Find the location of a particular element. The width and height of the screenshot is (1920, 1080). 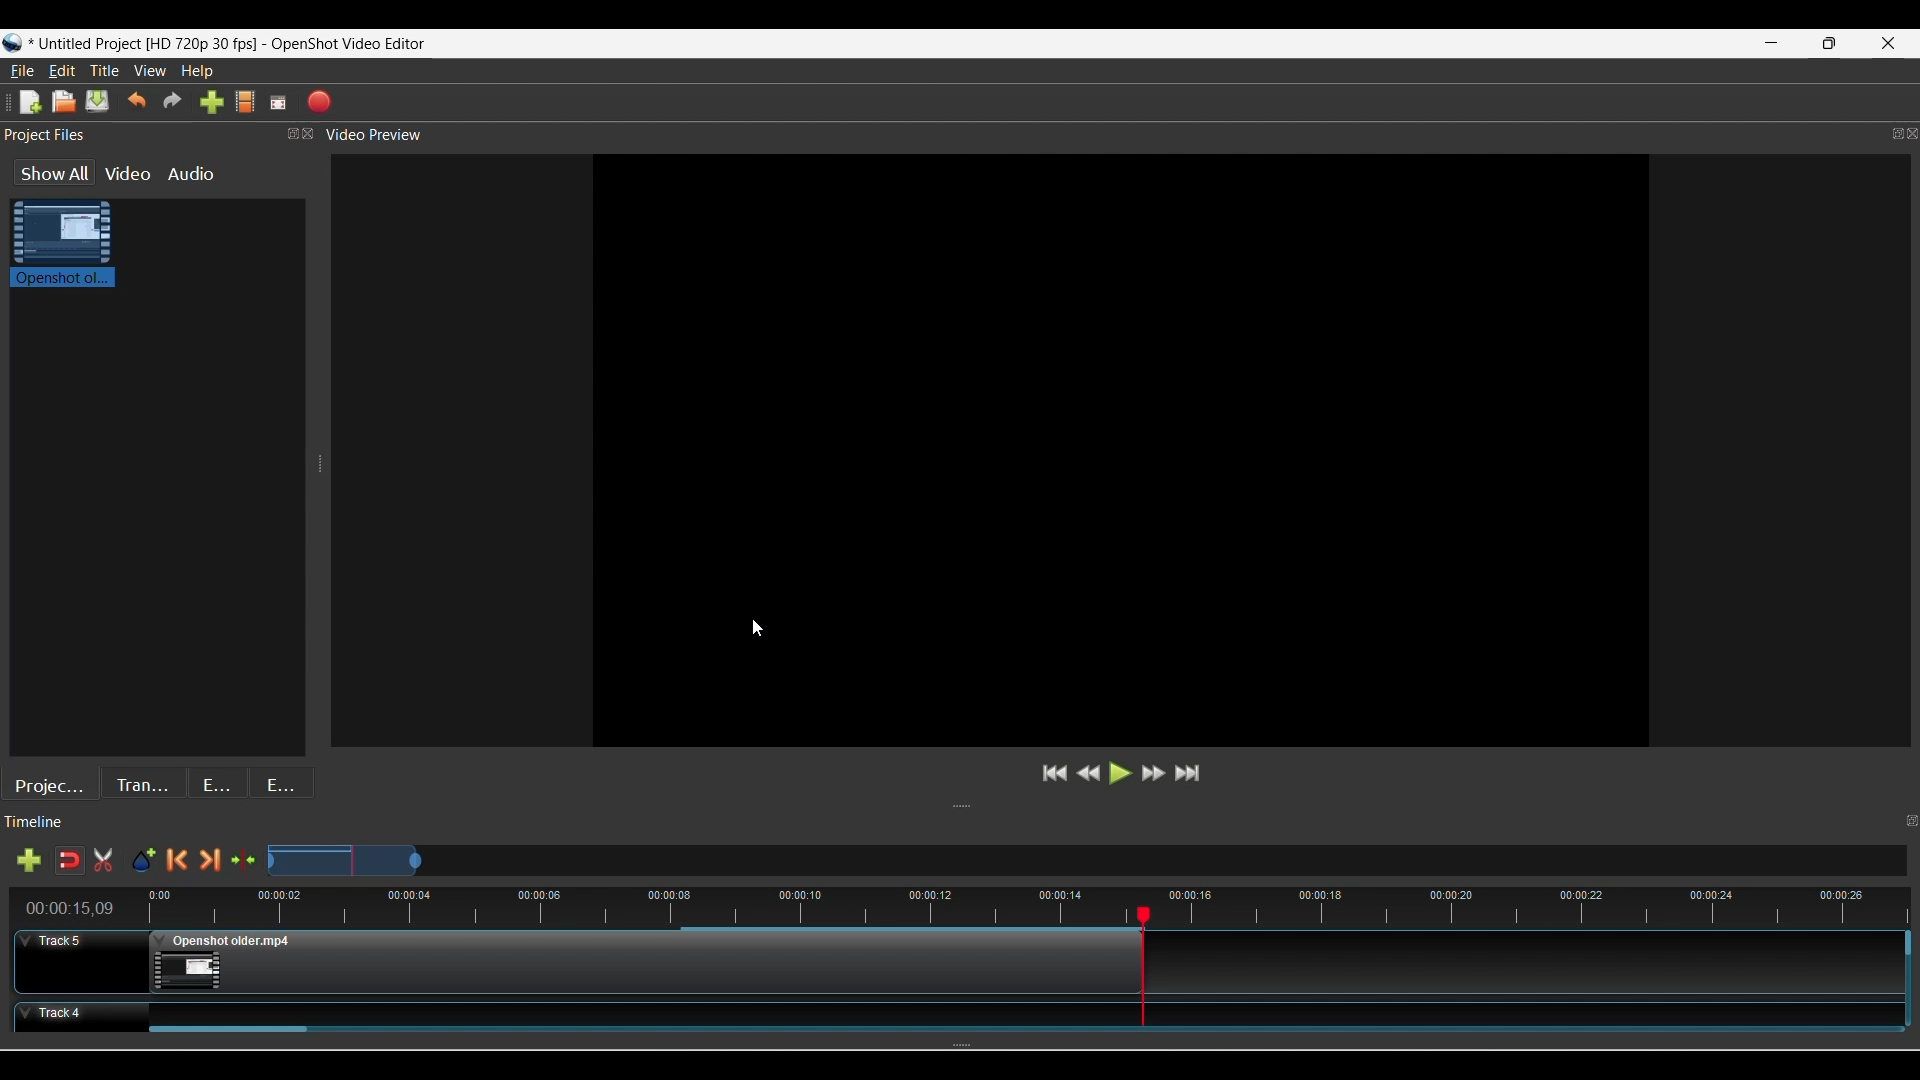

Edit is located at coordinates (61, 71).